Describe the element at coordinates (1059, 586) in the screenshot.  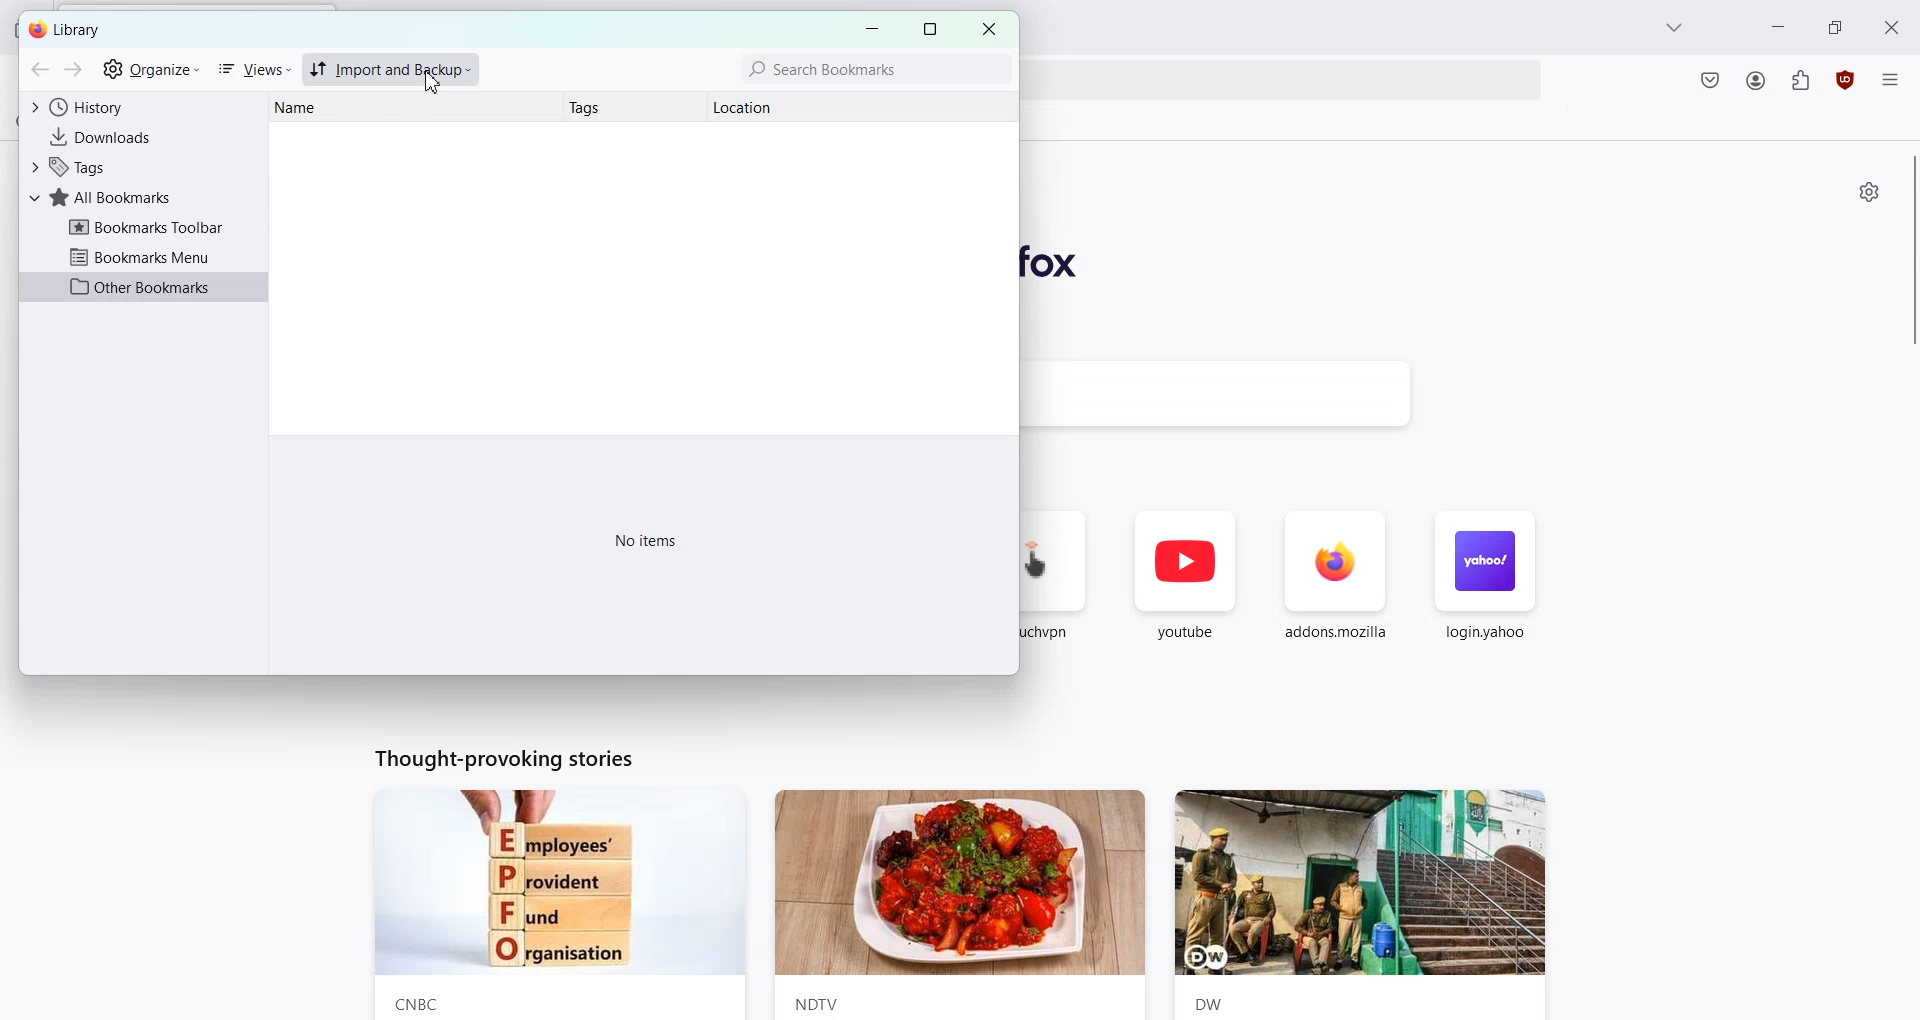
I see `touch.vpn` at that location.